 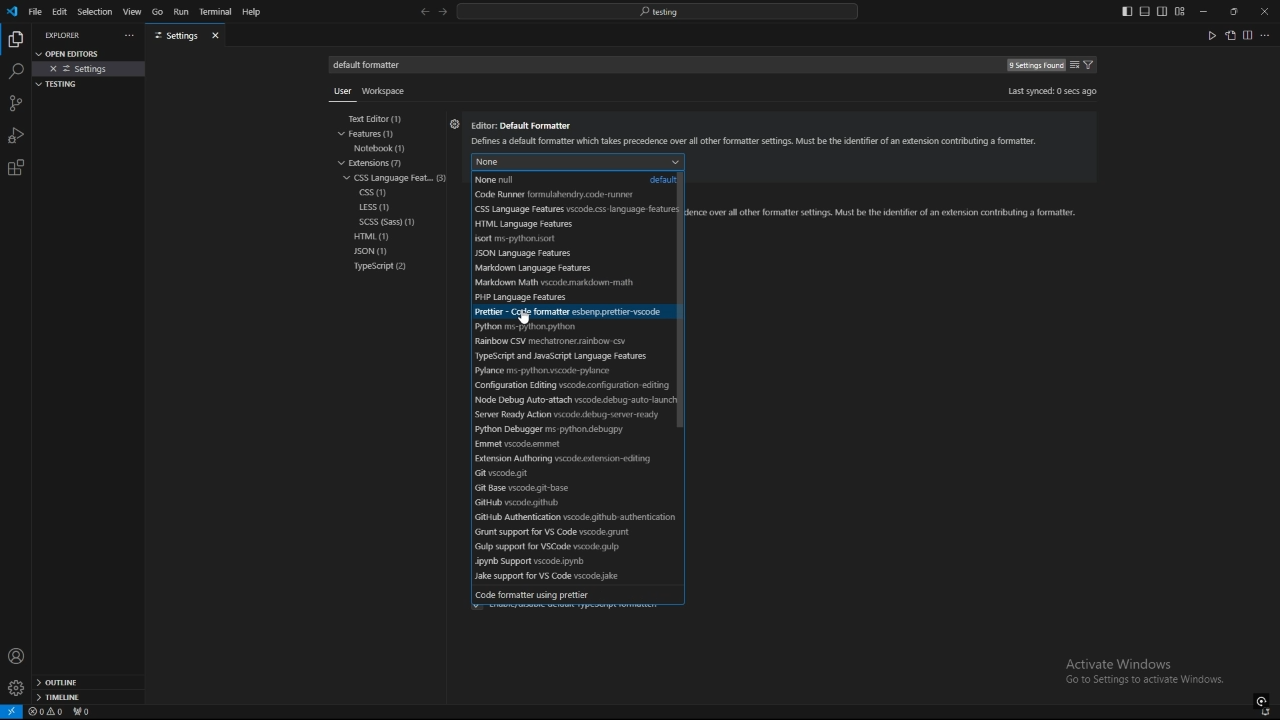 What do you see at coordinates (16, 168) in the screenshot?
I see `extensions` at bounding box center [16, 168].